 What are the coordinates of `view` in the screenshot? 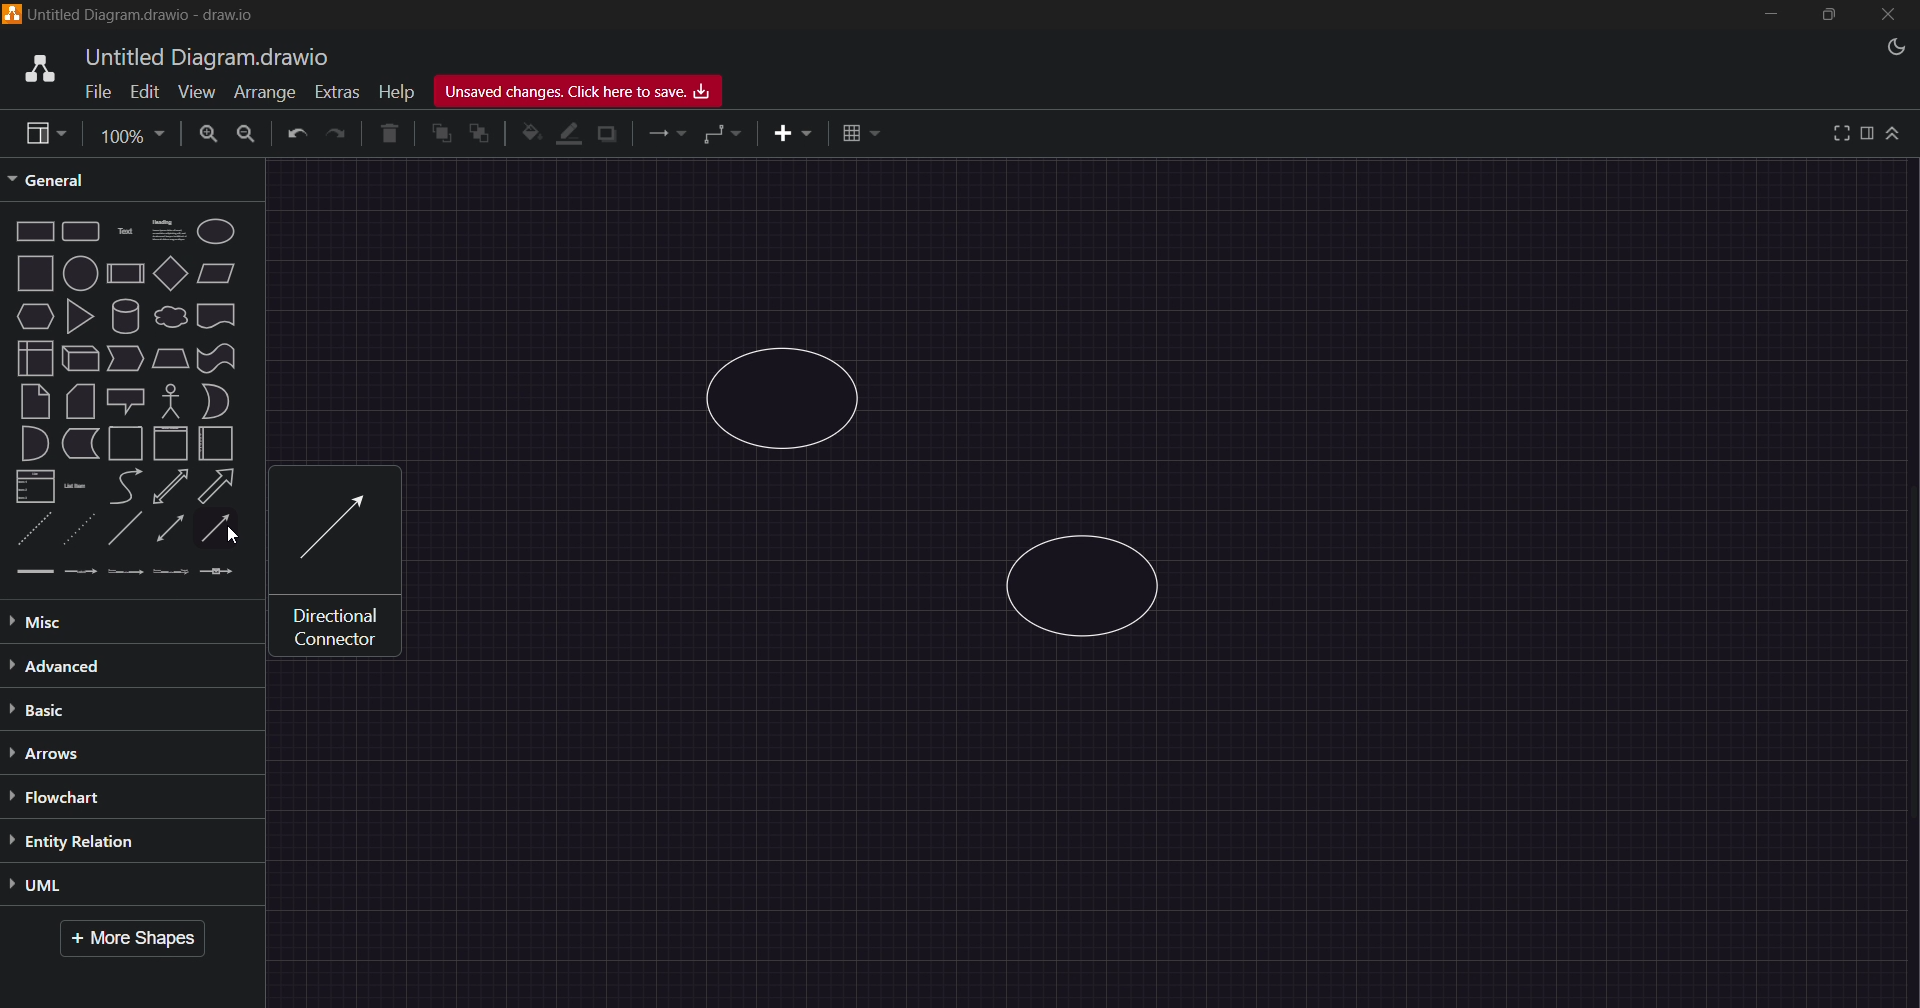 It's located at (40, 133).